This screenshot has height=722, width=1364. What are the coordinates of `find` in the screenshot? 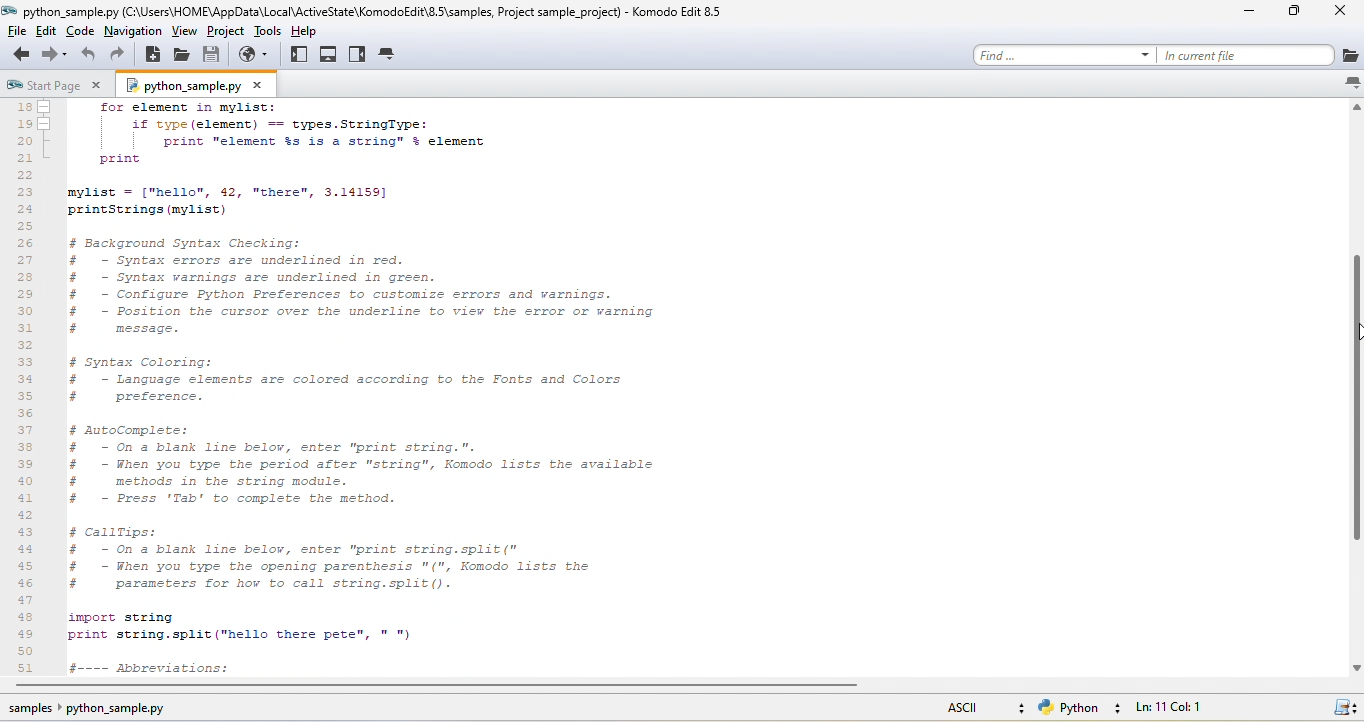 It's located at (1064, 55).